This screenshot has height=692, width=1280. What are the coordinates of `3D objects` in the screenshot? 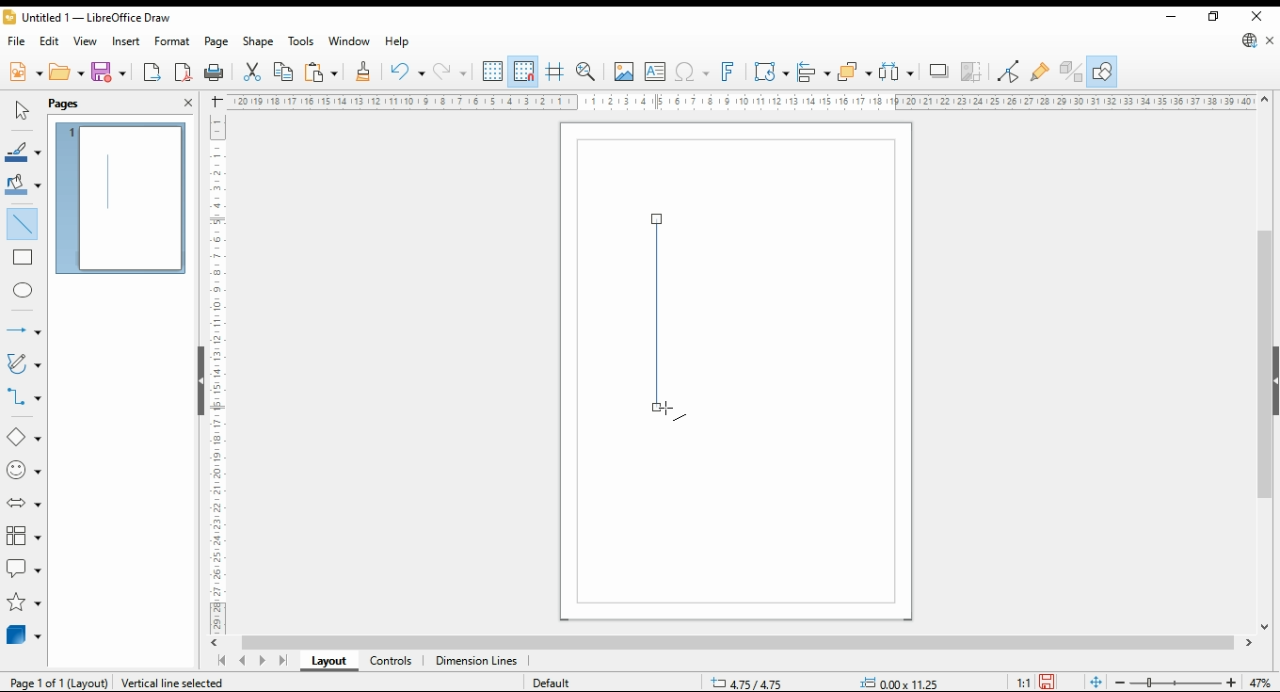 It's located at (25, 635).